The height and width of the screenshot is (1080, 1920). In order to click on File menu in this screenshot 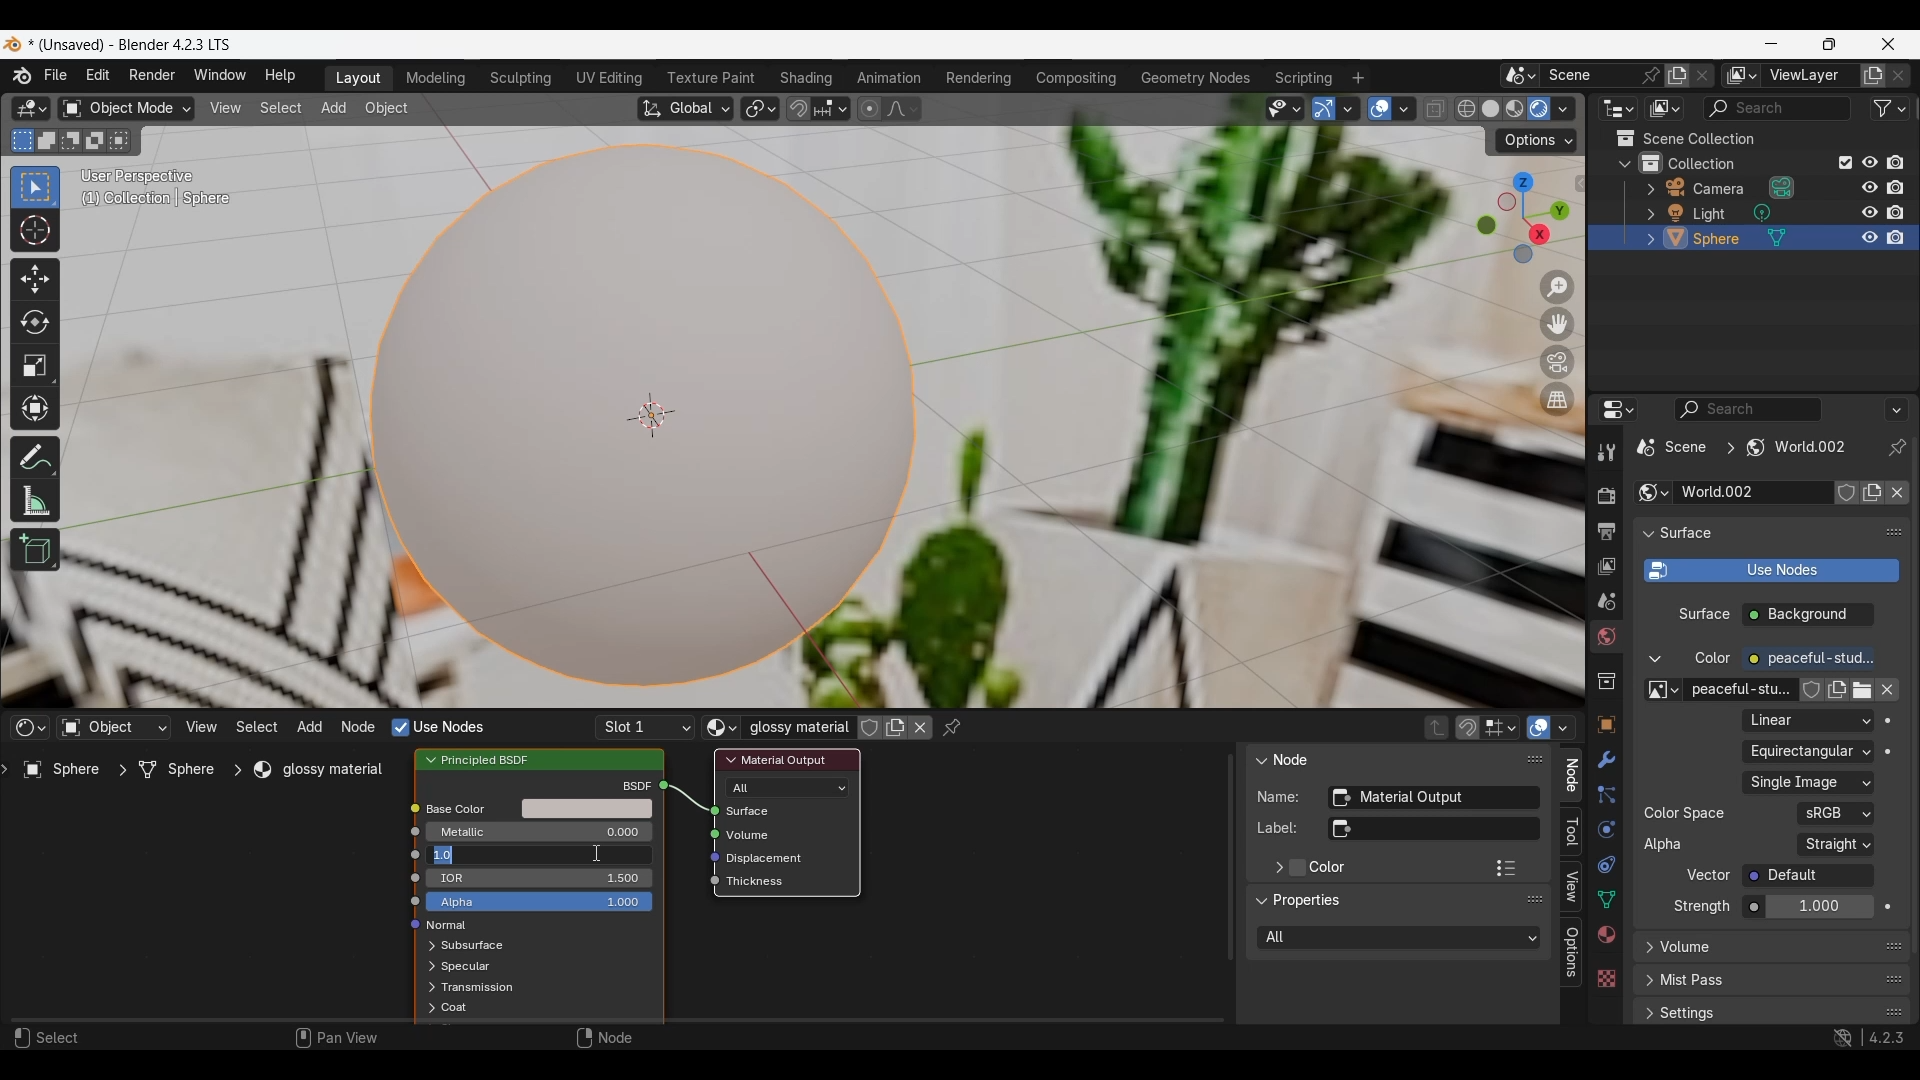, I will do `click(55, 76)`.